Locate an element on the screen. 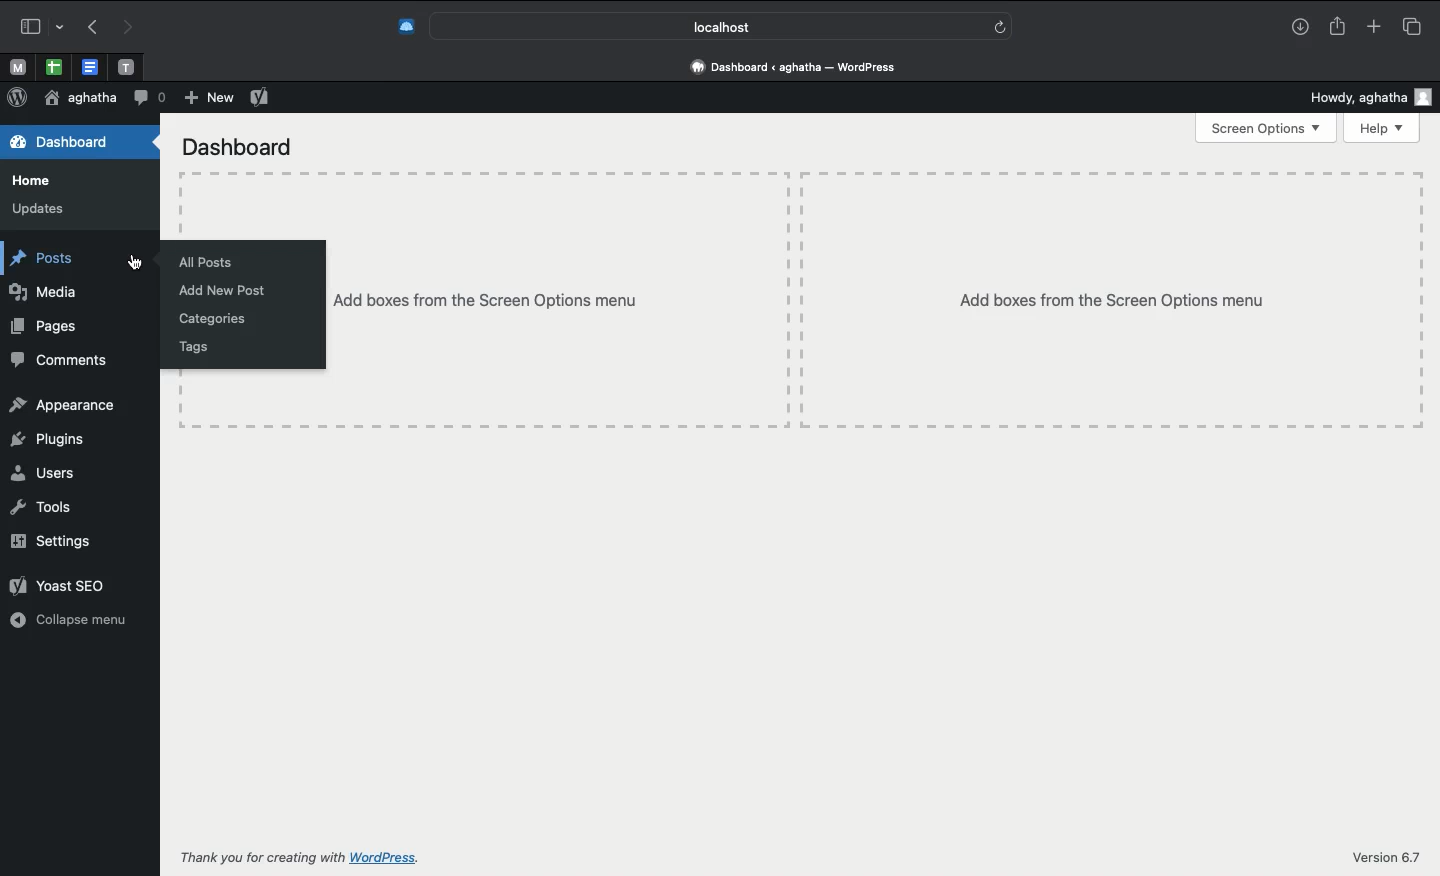 The image size is (1440, 876). Sidebar is located at coordinates (39, 24).